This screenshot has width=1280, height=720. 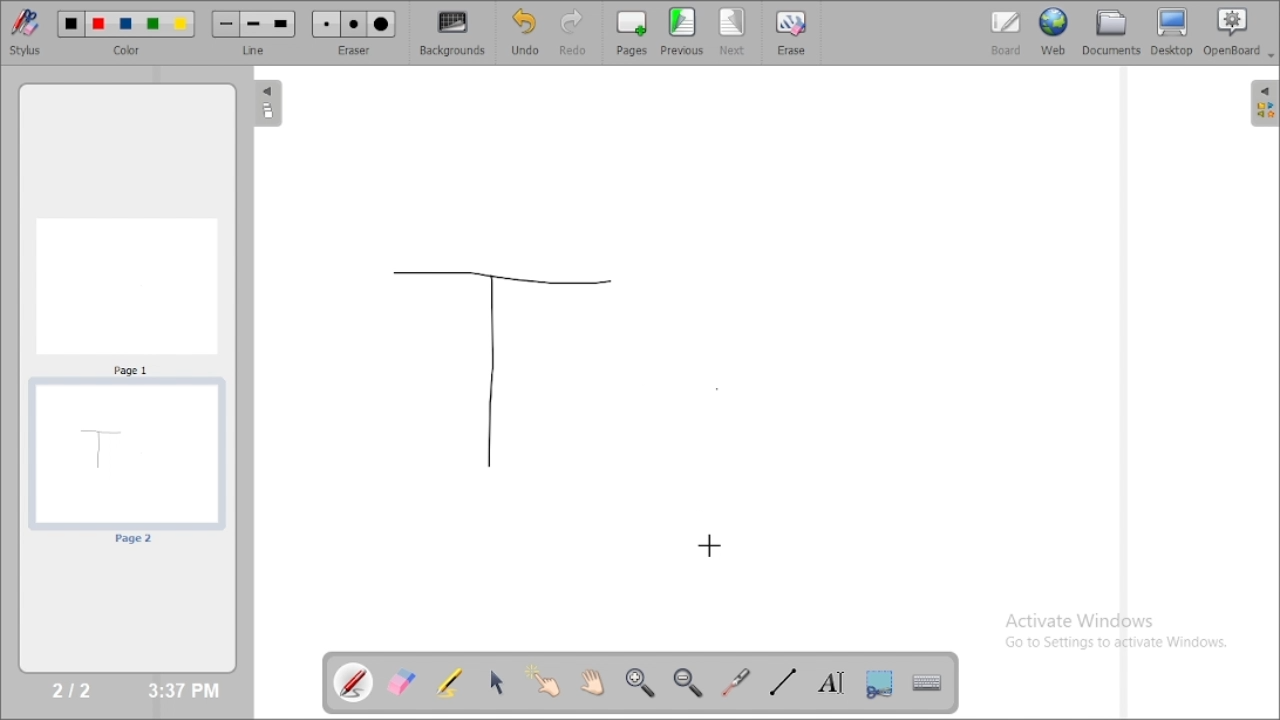 I want to click on write text, so click(x=831, y=683).